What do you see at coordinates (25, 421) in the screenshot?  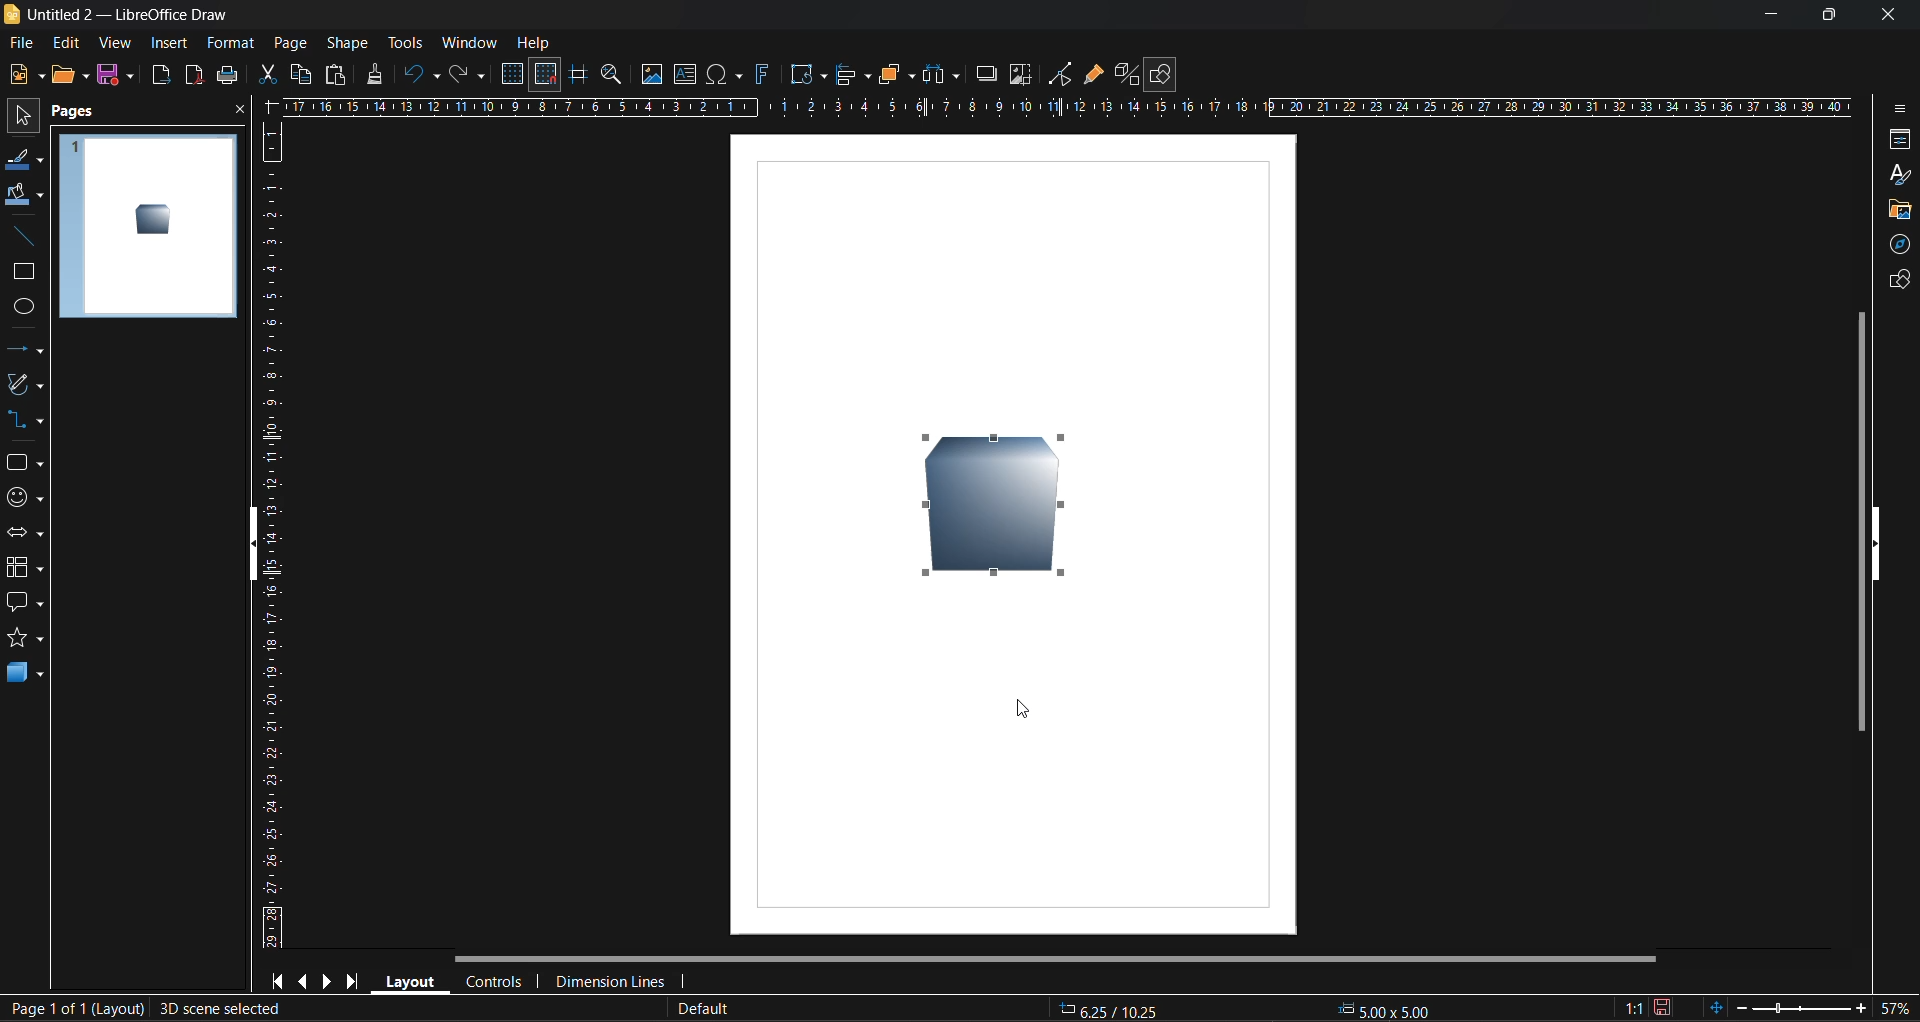 I see `connectors` at bounding box center [25, 421].